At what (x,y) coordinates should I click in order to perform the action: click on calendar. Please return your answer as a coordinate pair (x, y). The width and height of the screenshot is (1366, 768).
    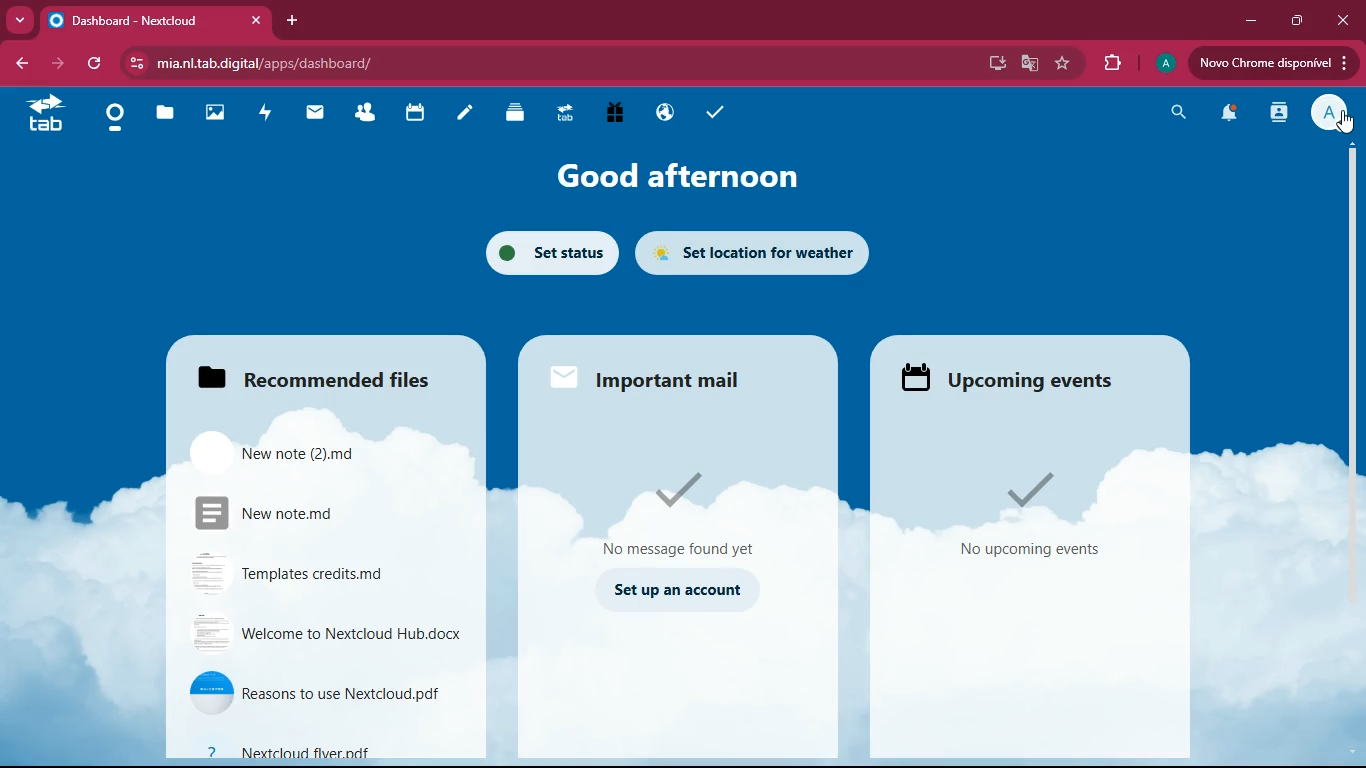
    Looking at the image, I should click on (409, 115).